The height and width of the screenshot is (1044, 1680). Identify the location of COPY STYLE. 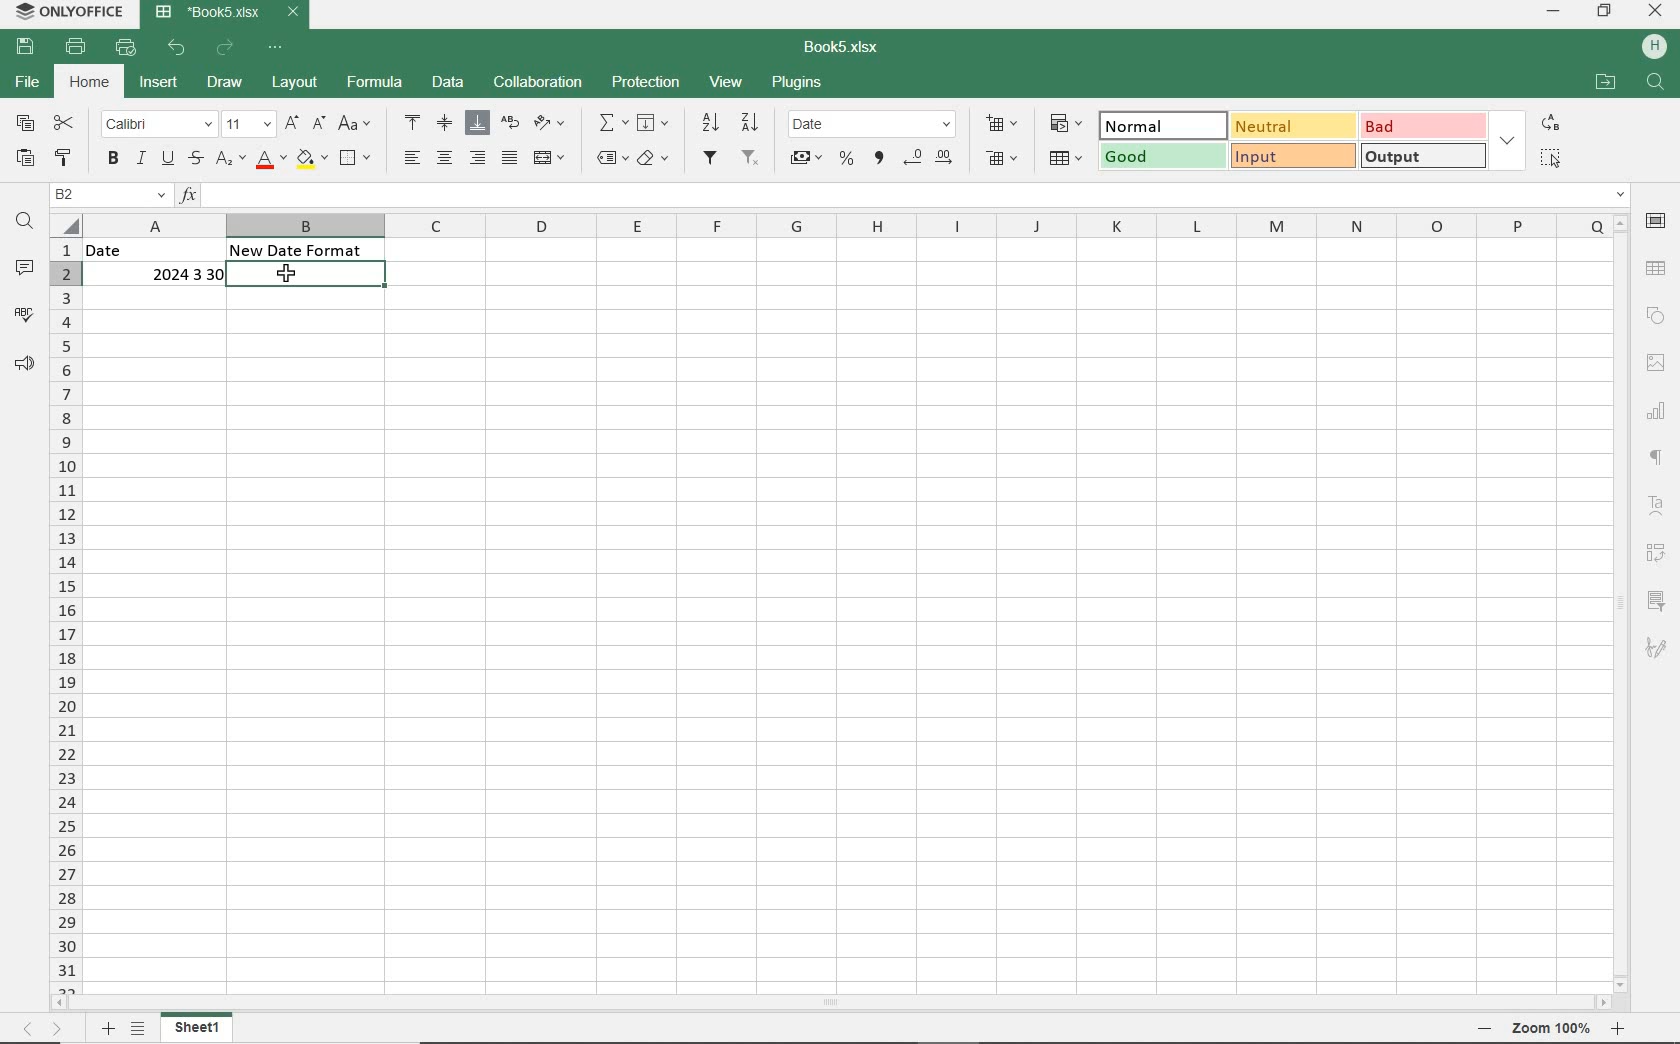
(66, 158).